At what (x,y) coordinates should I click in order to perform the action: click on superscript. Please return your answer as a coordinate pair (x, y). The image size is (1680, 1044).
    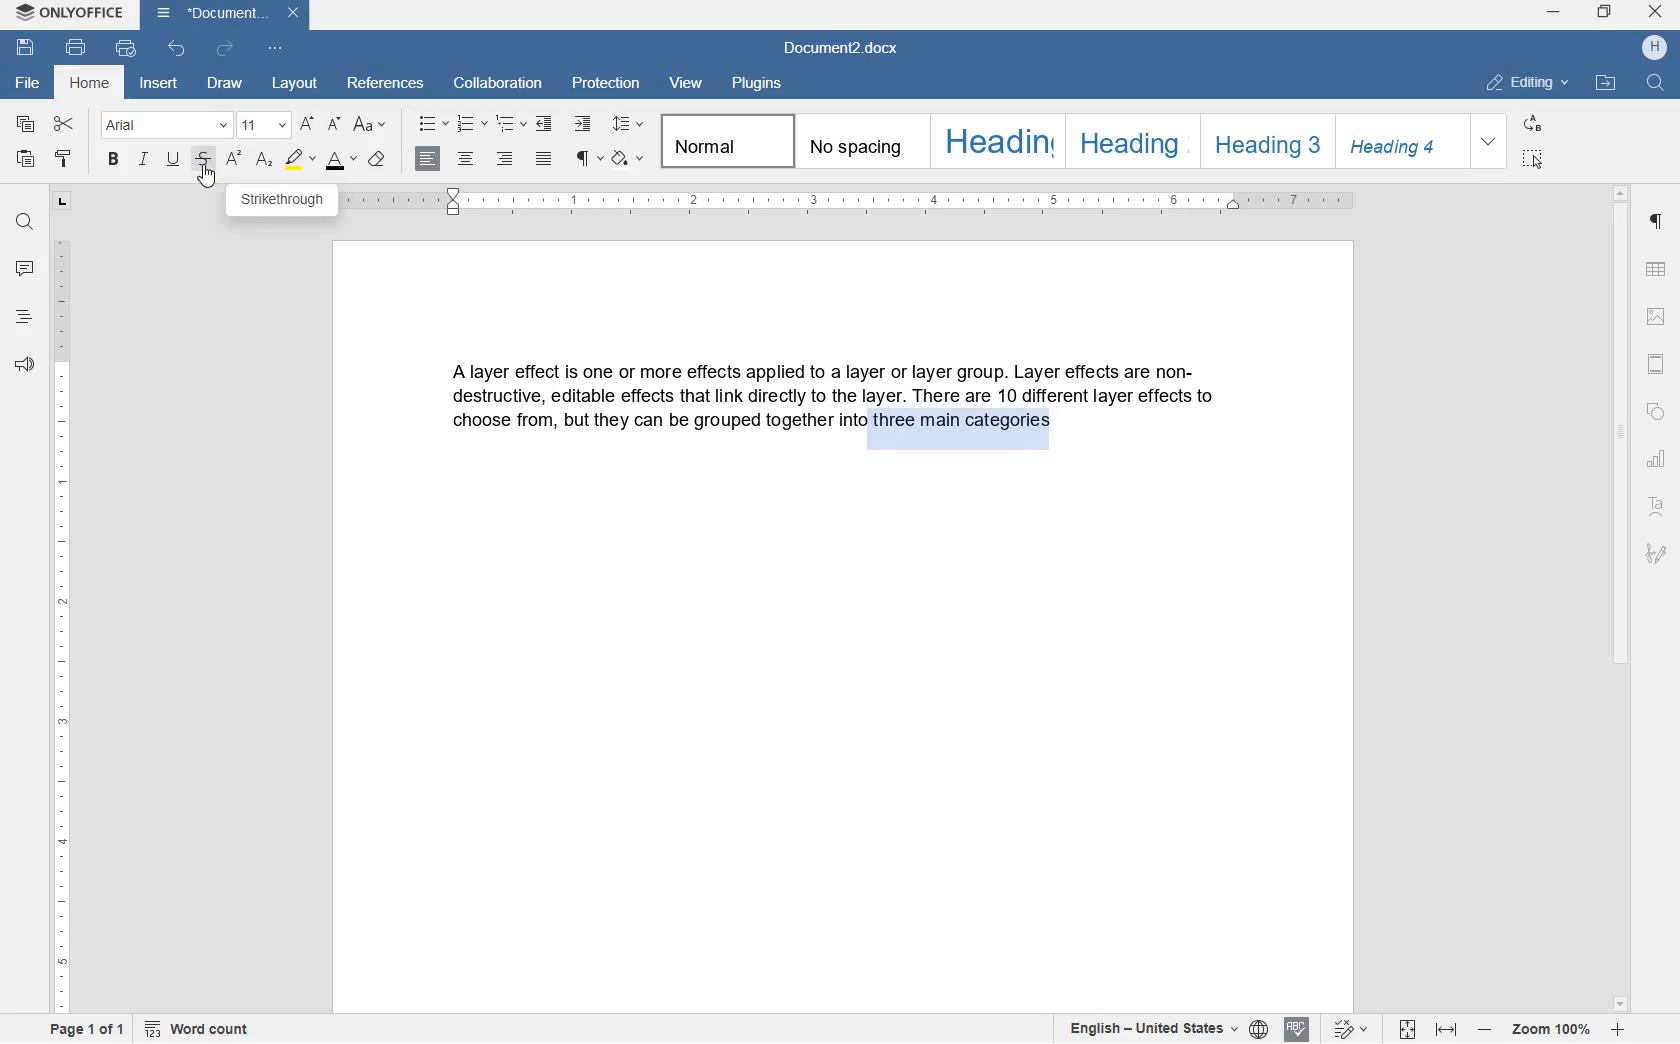
    Looking at the image, I should click on (234, 161).